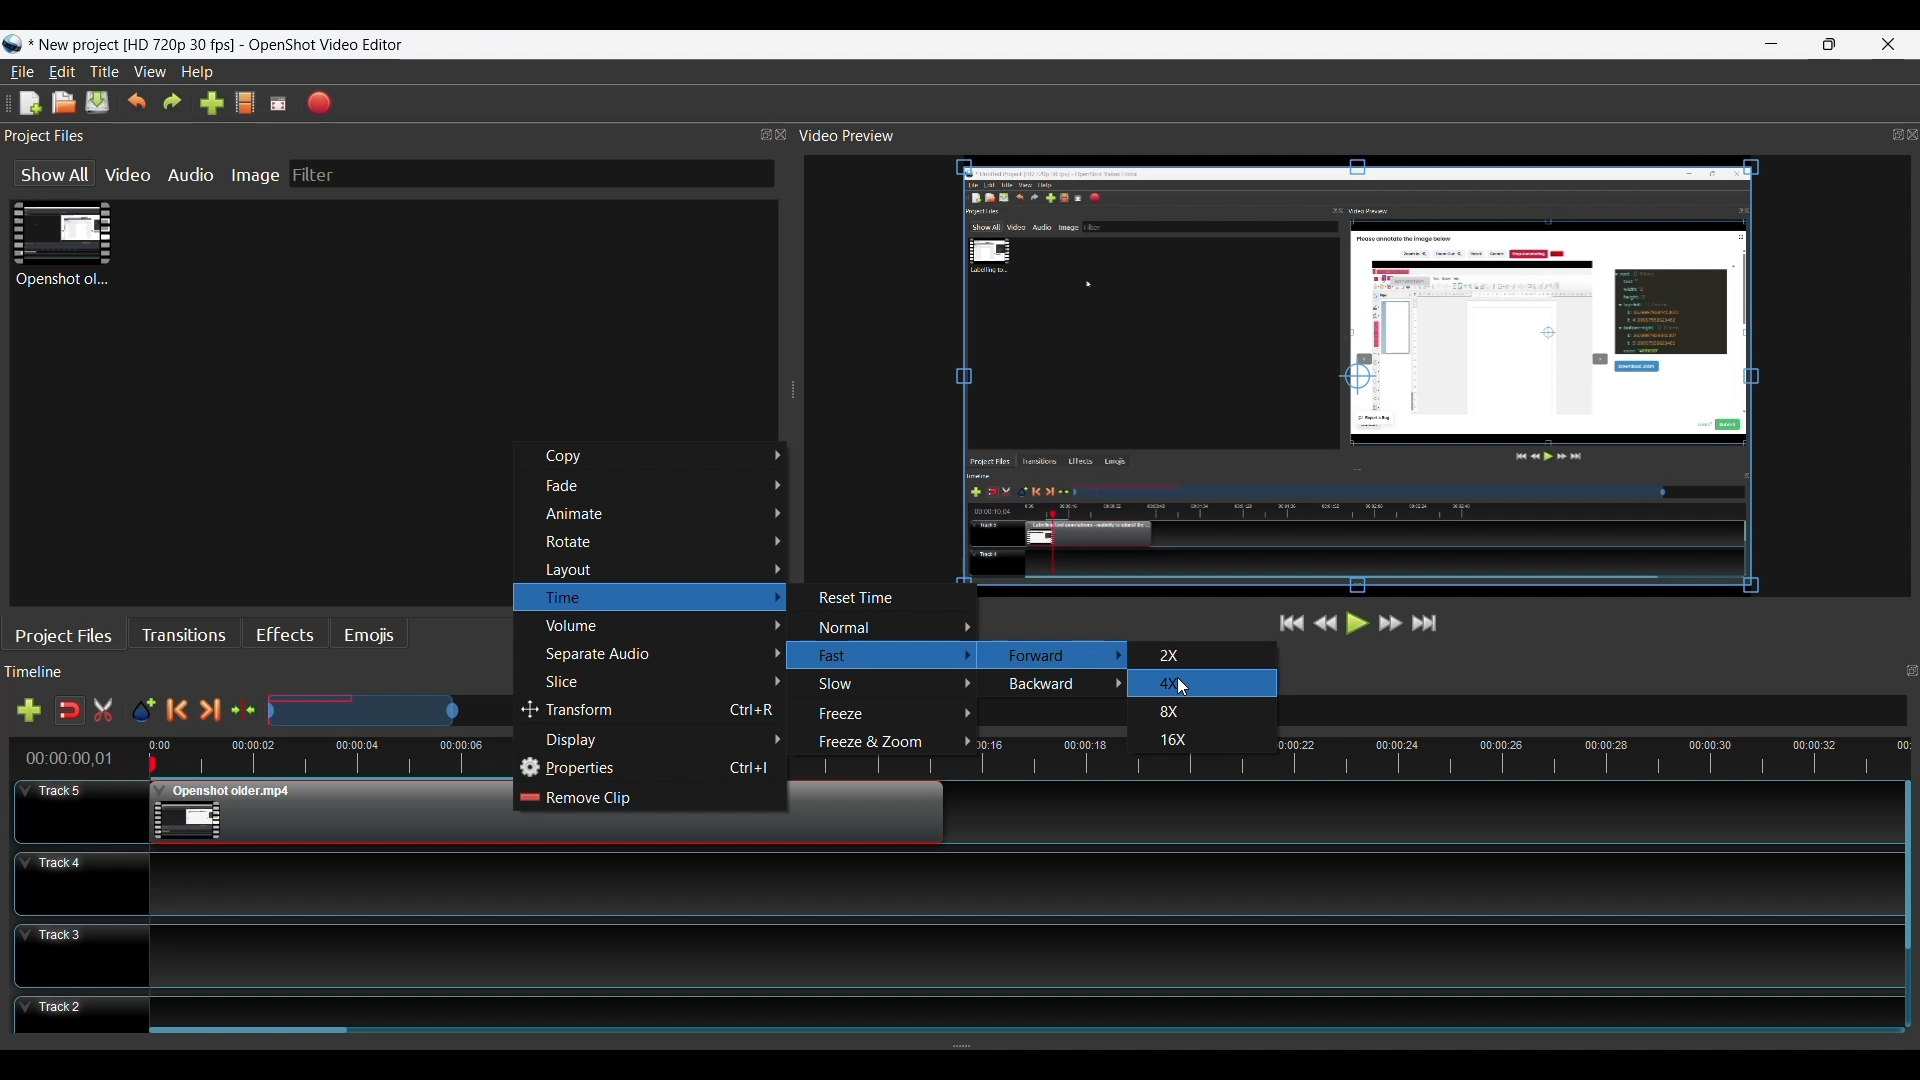 Image resolution: width=1920 pixels, height=1080 pixels. I want to click on Restore, so click(1831, 44).